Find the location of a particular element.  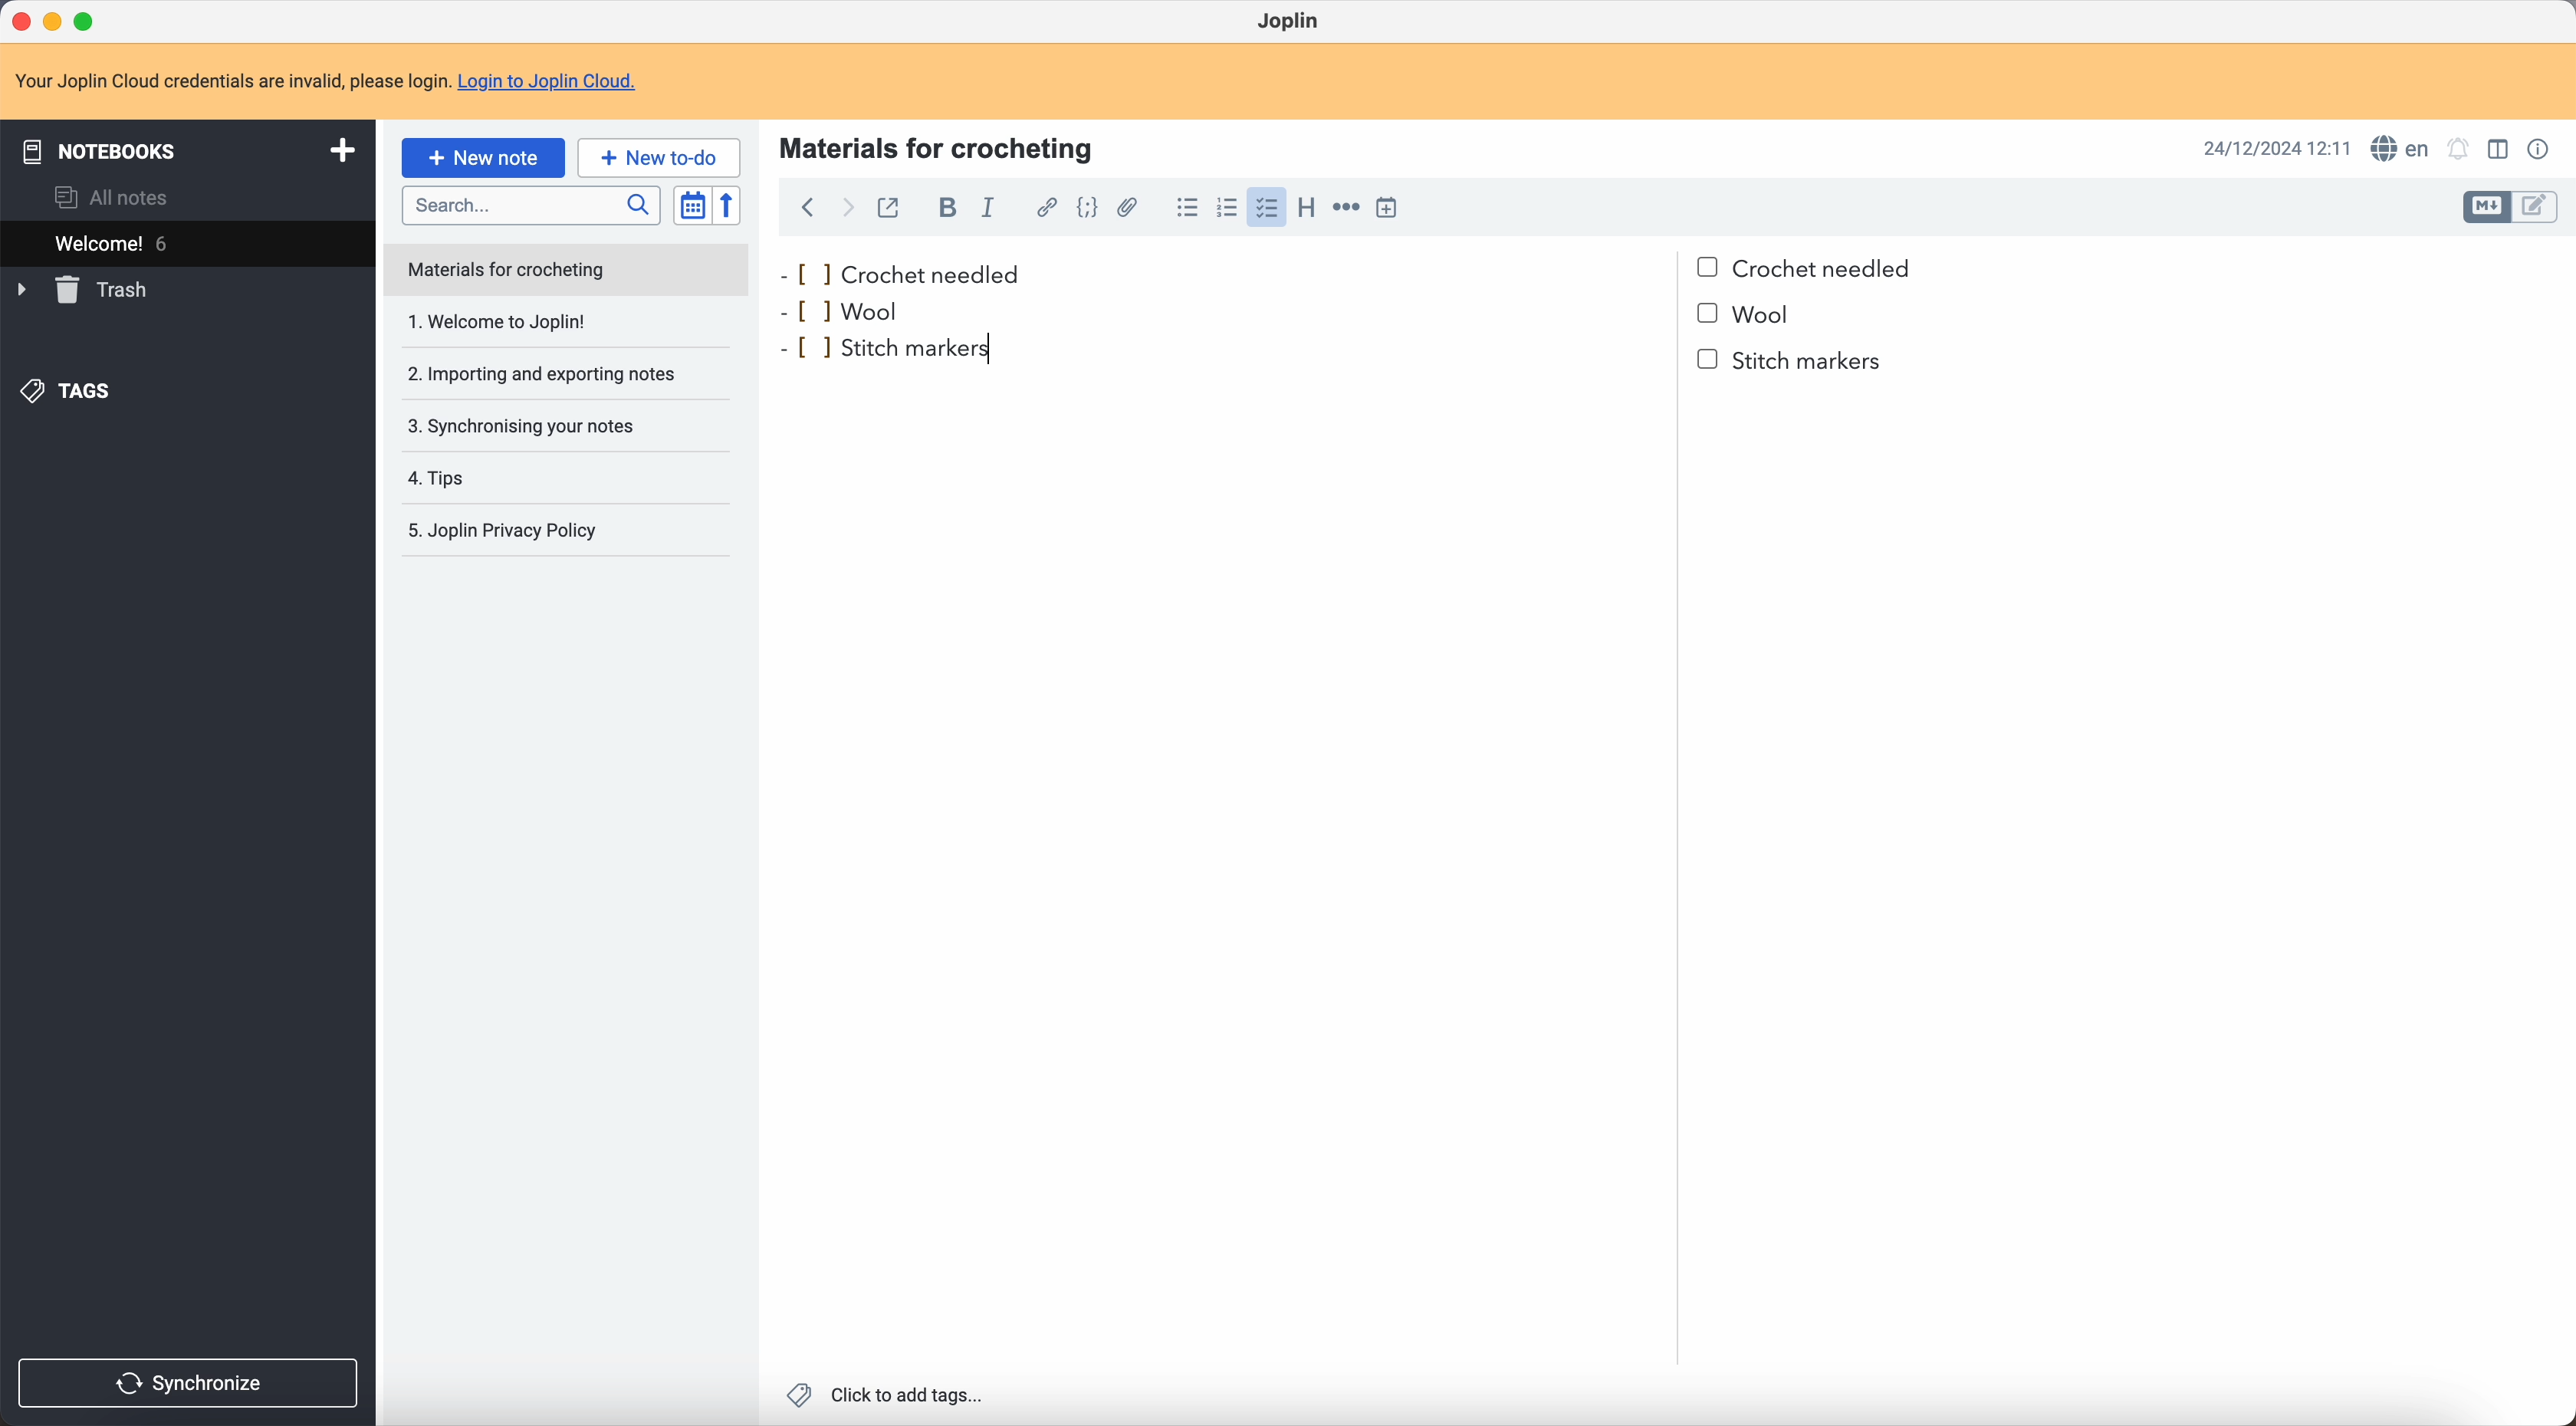

importing and exporting notes is located at coordinates (554, 373).